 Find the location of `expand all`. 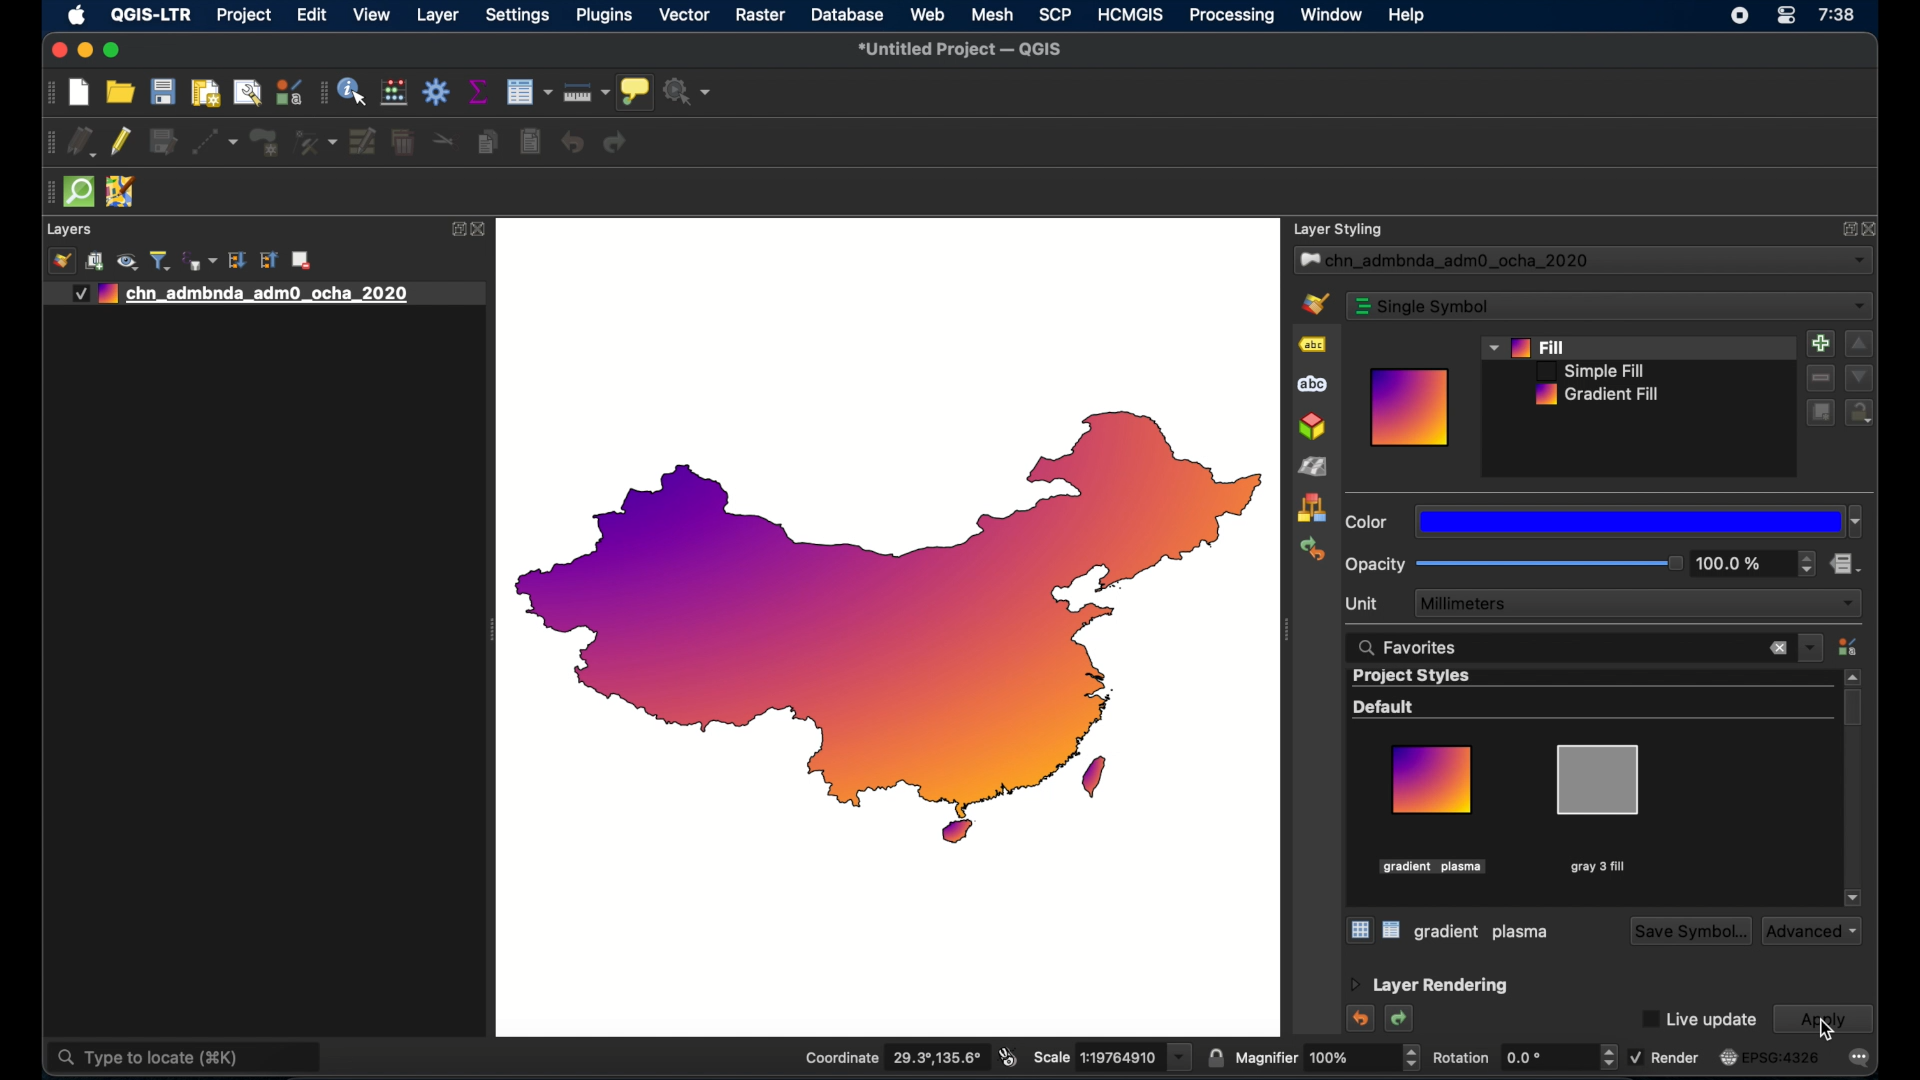

expand all is located at coordinates (237, 262).